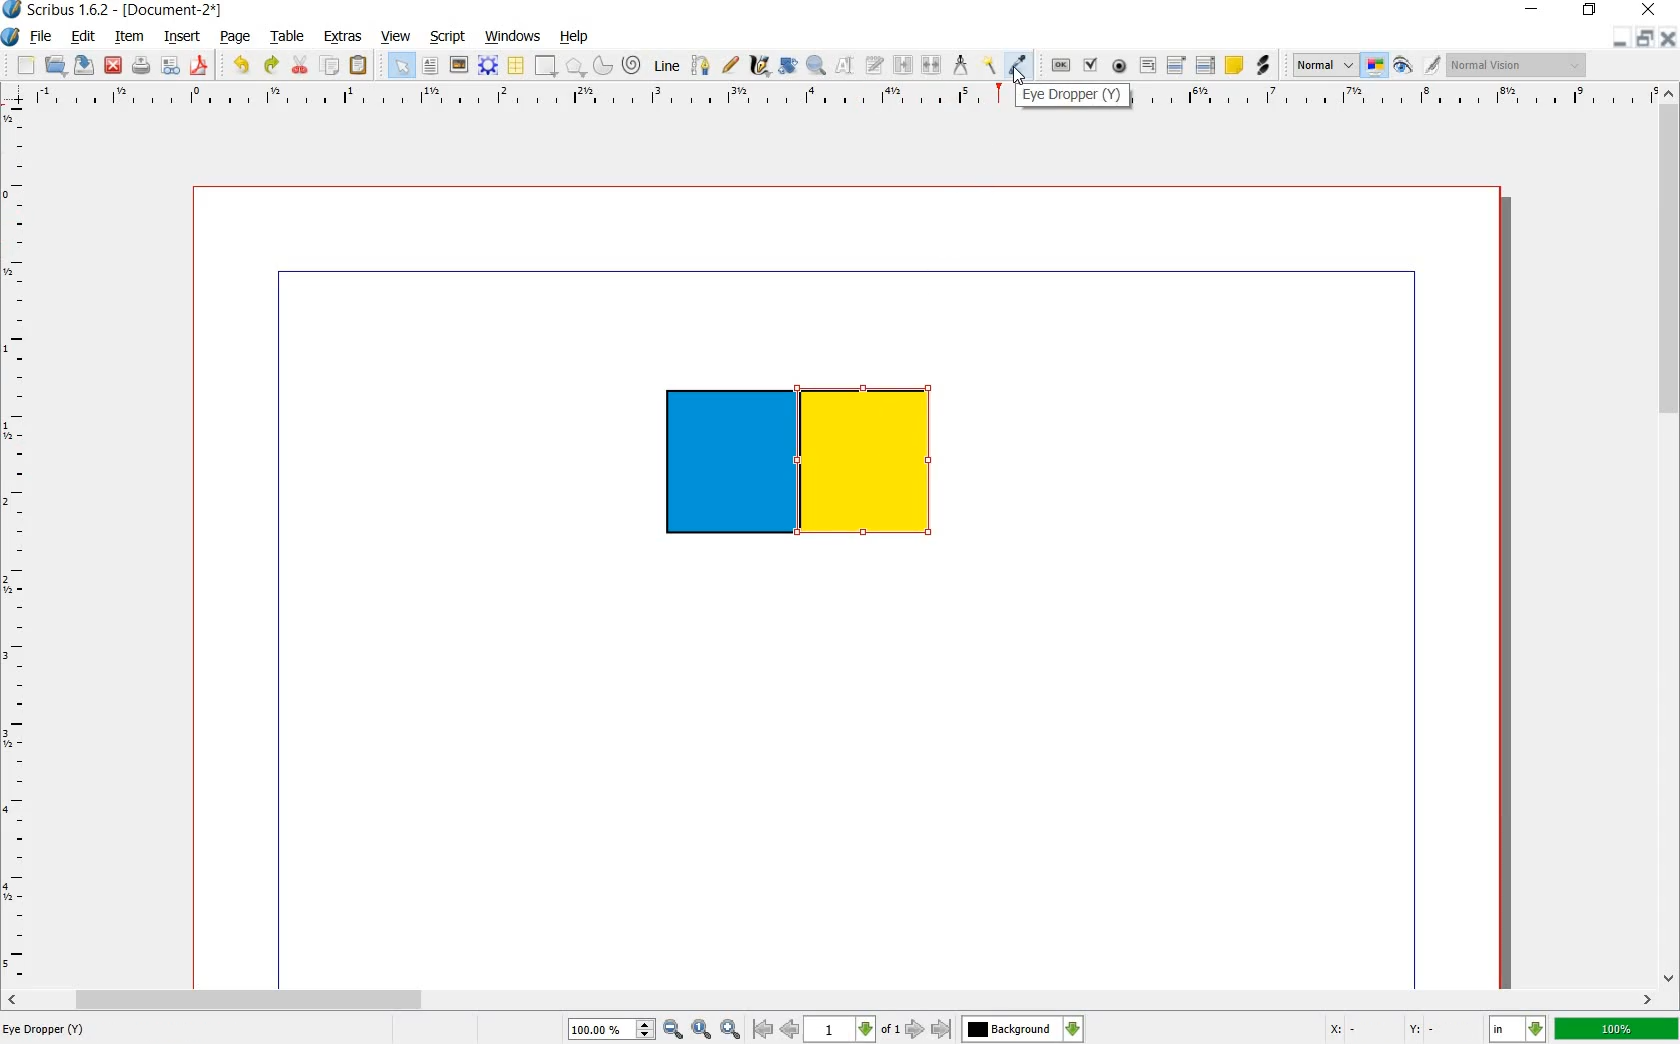 This screenshot has width=1680, height=1044. Describe the element at coordinates (1403, 66) in the screenshot. I see `preview mode` at that location.